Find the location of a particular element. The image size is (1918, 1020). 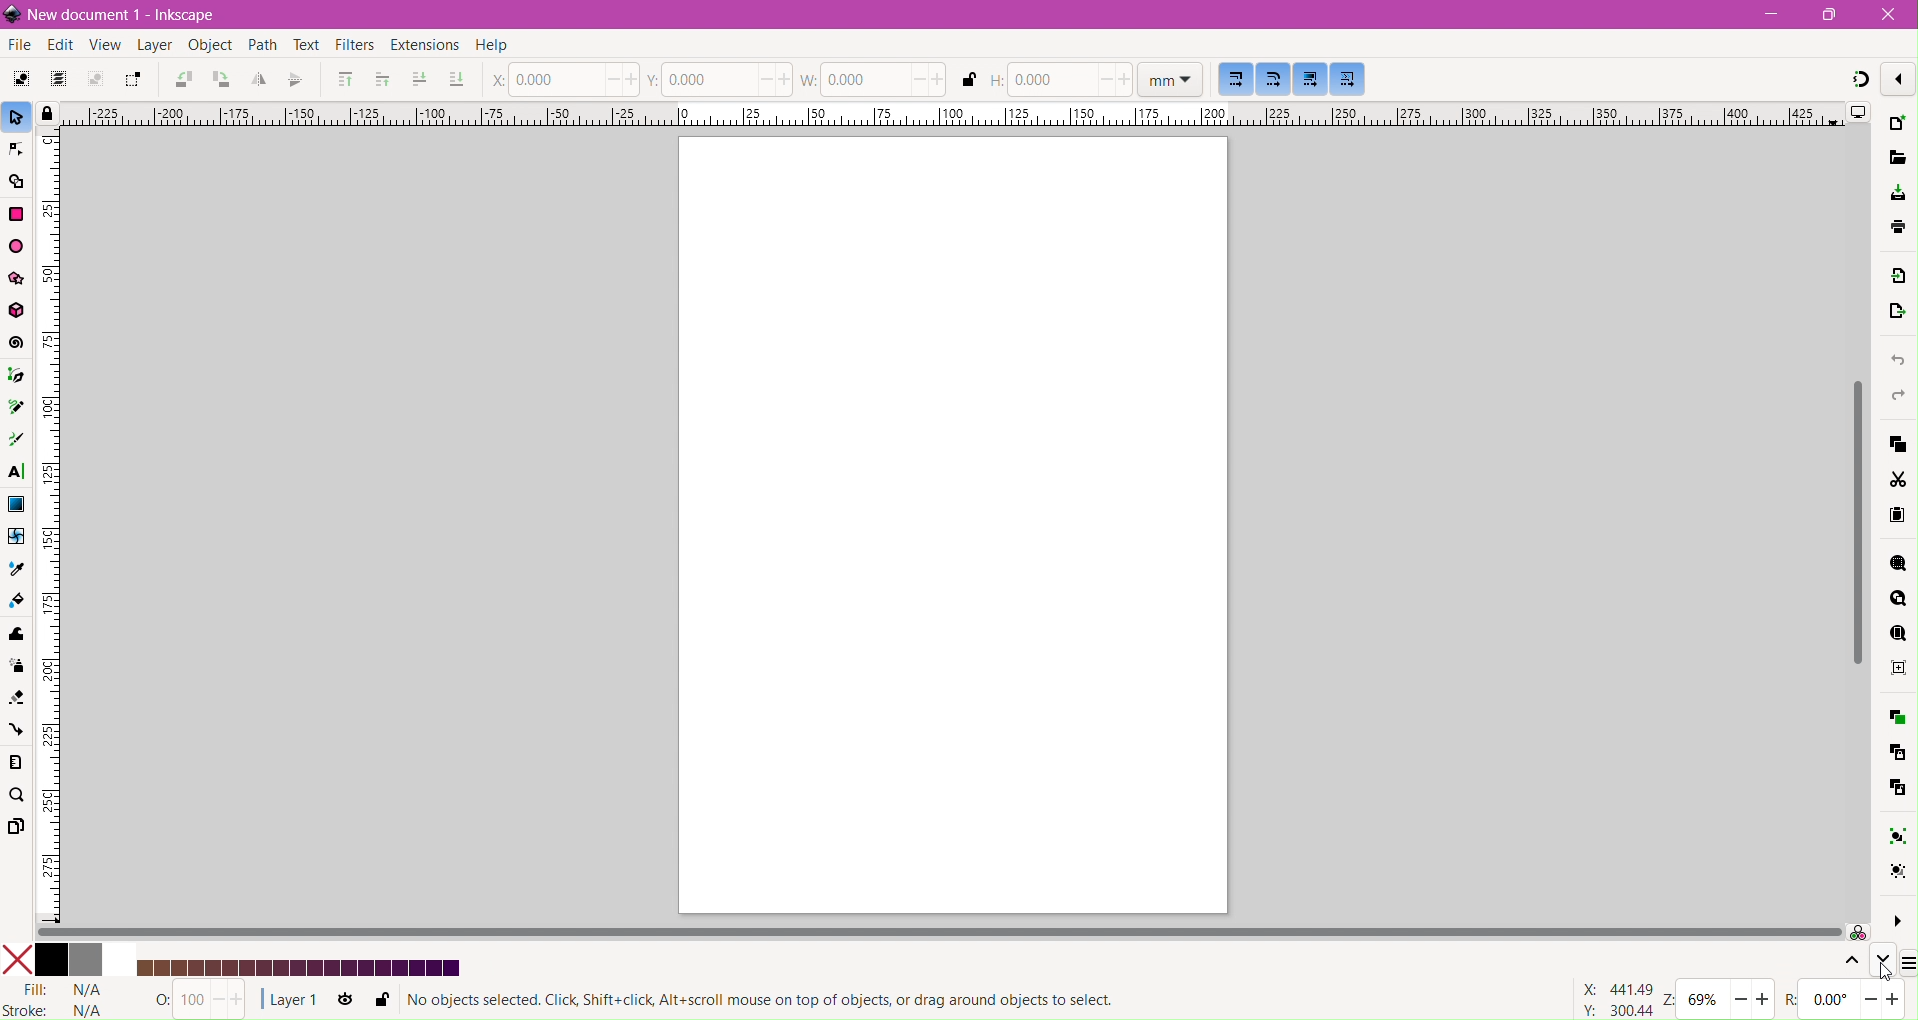

Restore Down is located at coordinates (1836, 13).